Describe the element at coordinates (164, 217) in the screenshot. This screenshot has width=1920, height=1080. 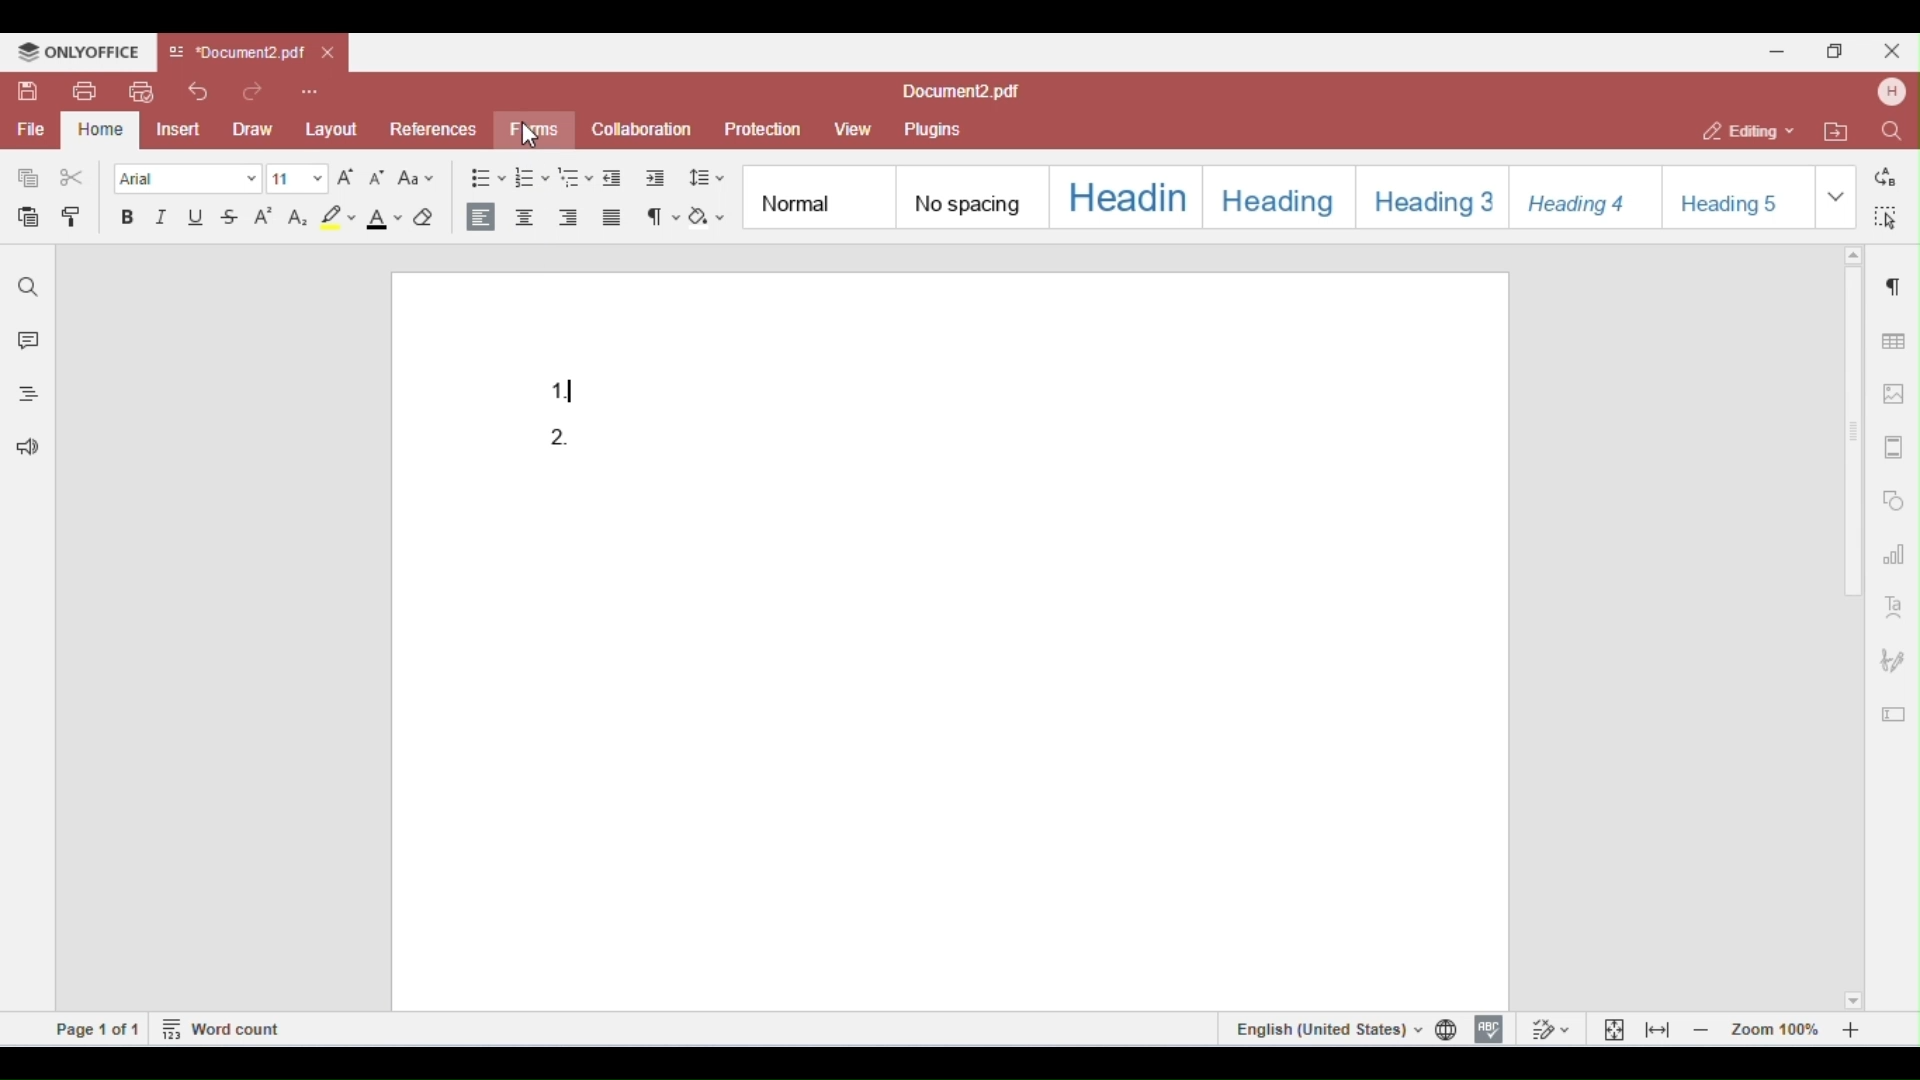
I see `italics` at that location.